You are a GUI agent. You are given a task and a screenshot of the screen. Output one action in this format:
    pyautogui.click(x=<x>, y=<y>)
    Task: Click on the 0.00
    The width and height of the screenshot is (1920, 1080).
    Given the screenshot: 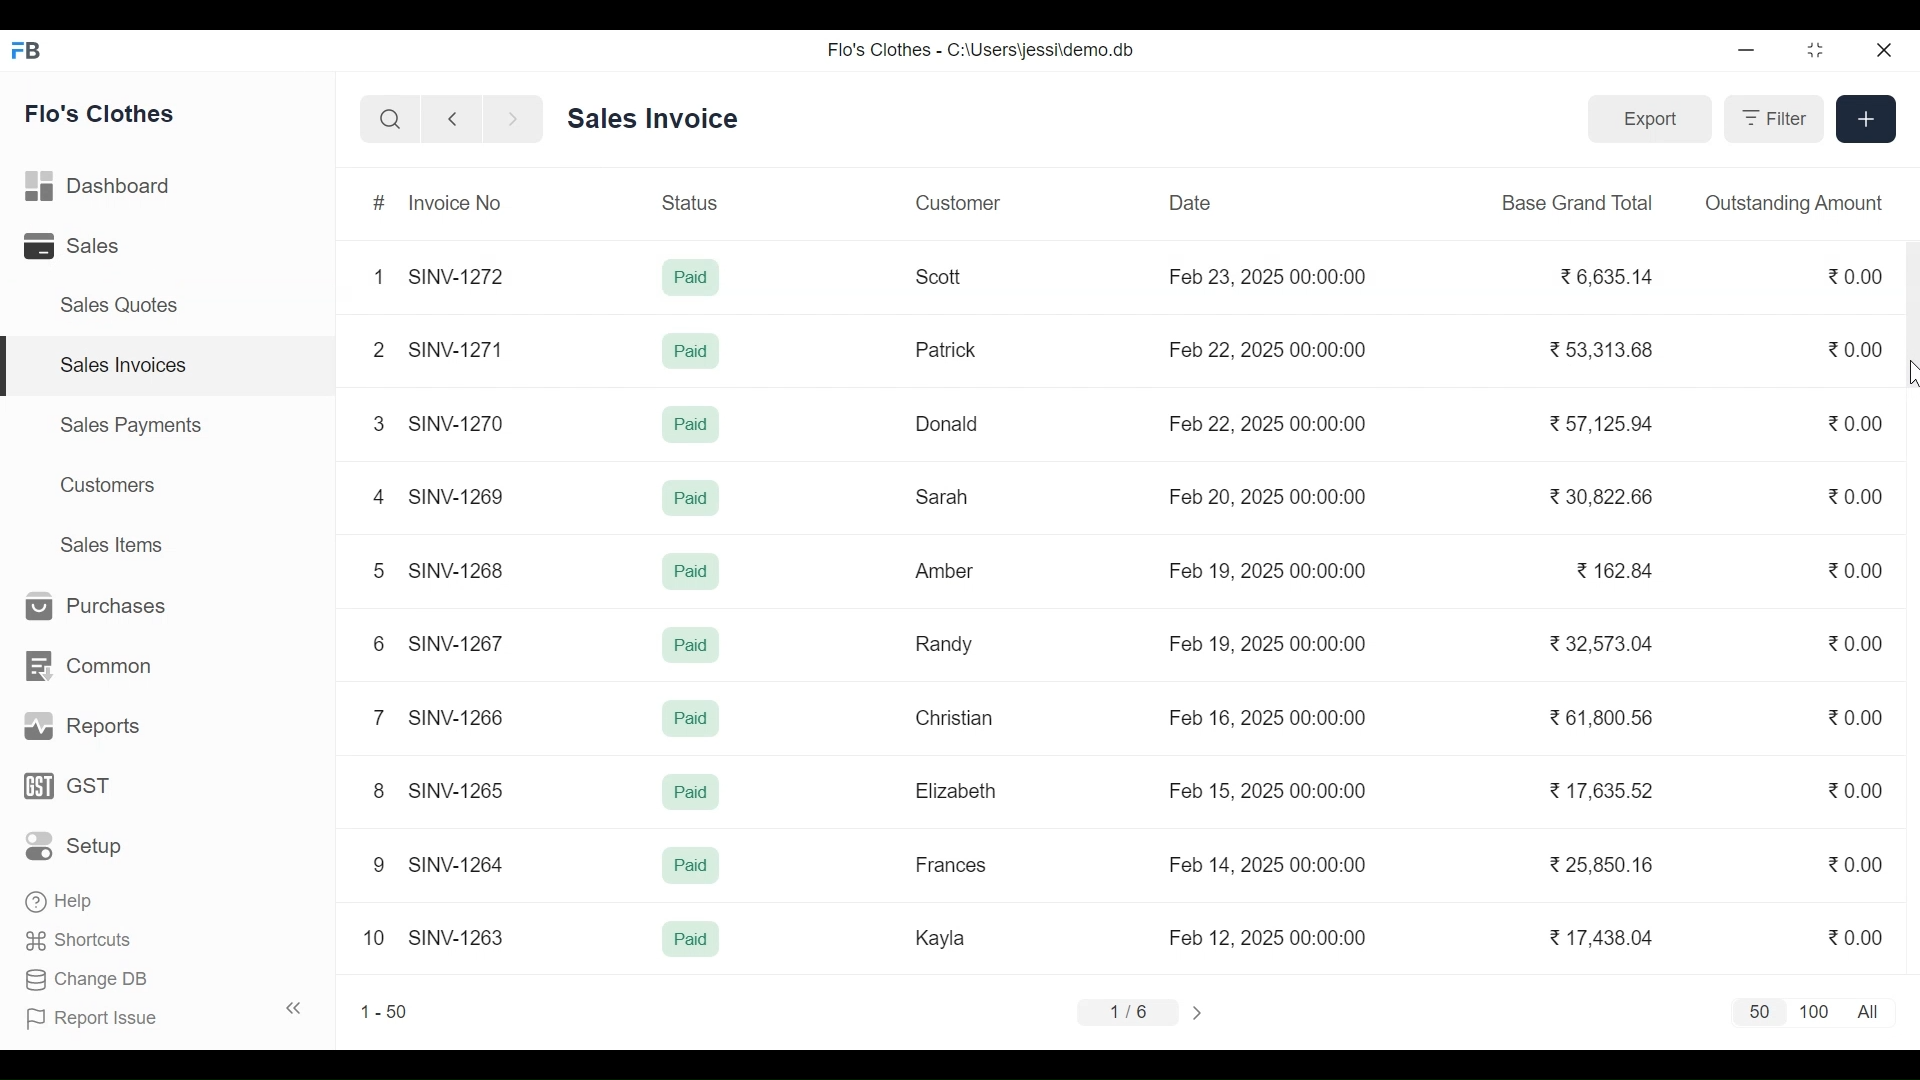 What is the action you would take?
    pyautogui.click(x=1857, y=571)
    